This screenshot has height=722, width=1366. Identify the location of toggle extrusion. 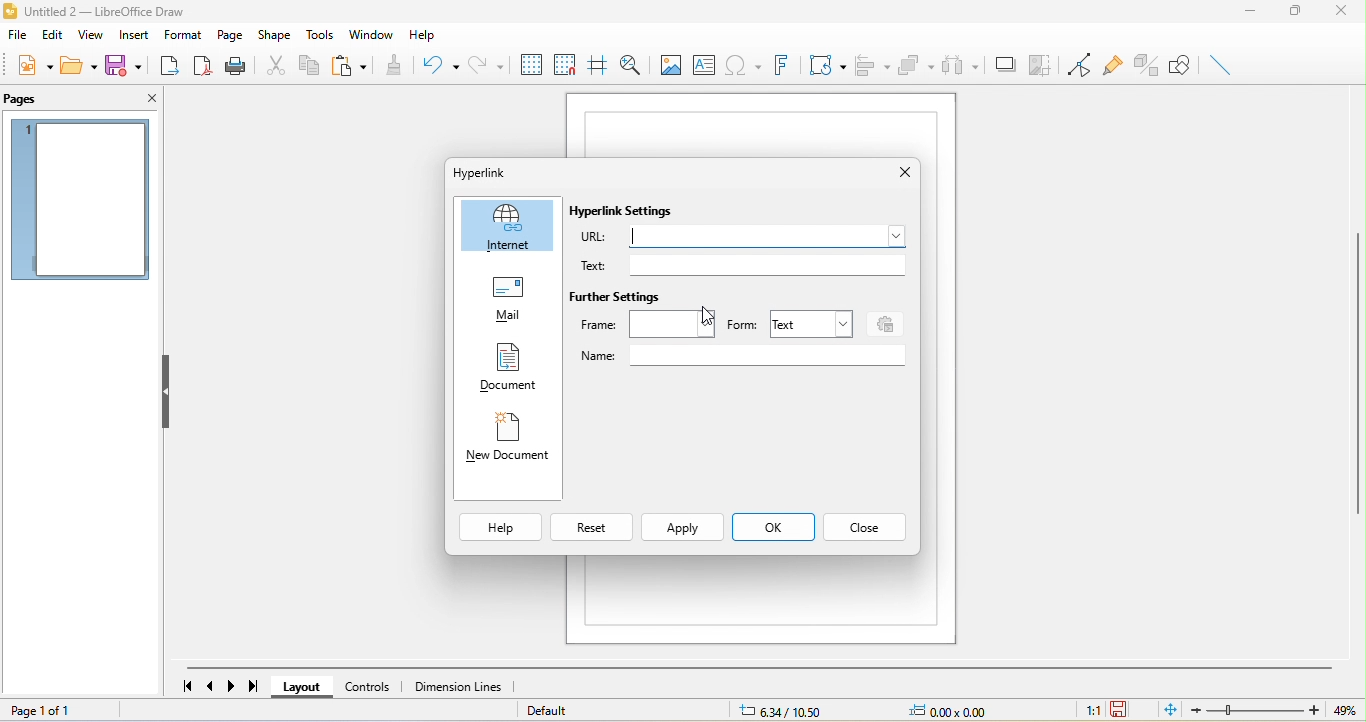
(1143, 65).